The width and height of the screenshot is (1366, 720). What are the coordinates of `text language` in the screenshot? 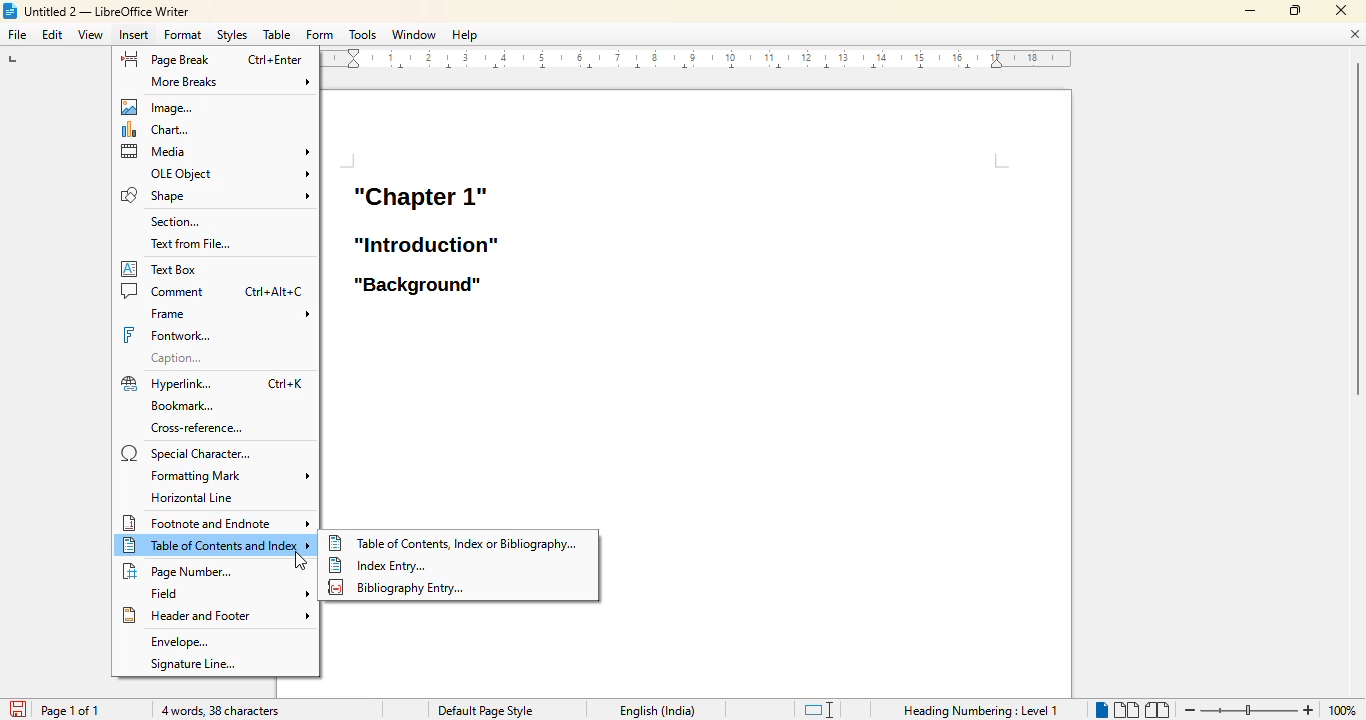 It's located at (658, 711).